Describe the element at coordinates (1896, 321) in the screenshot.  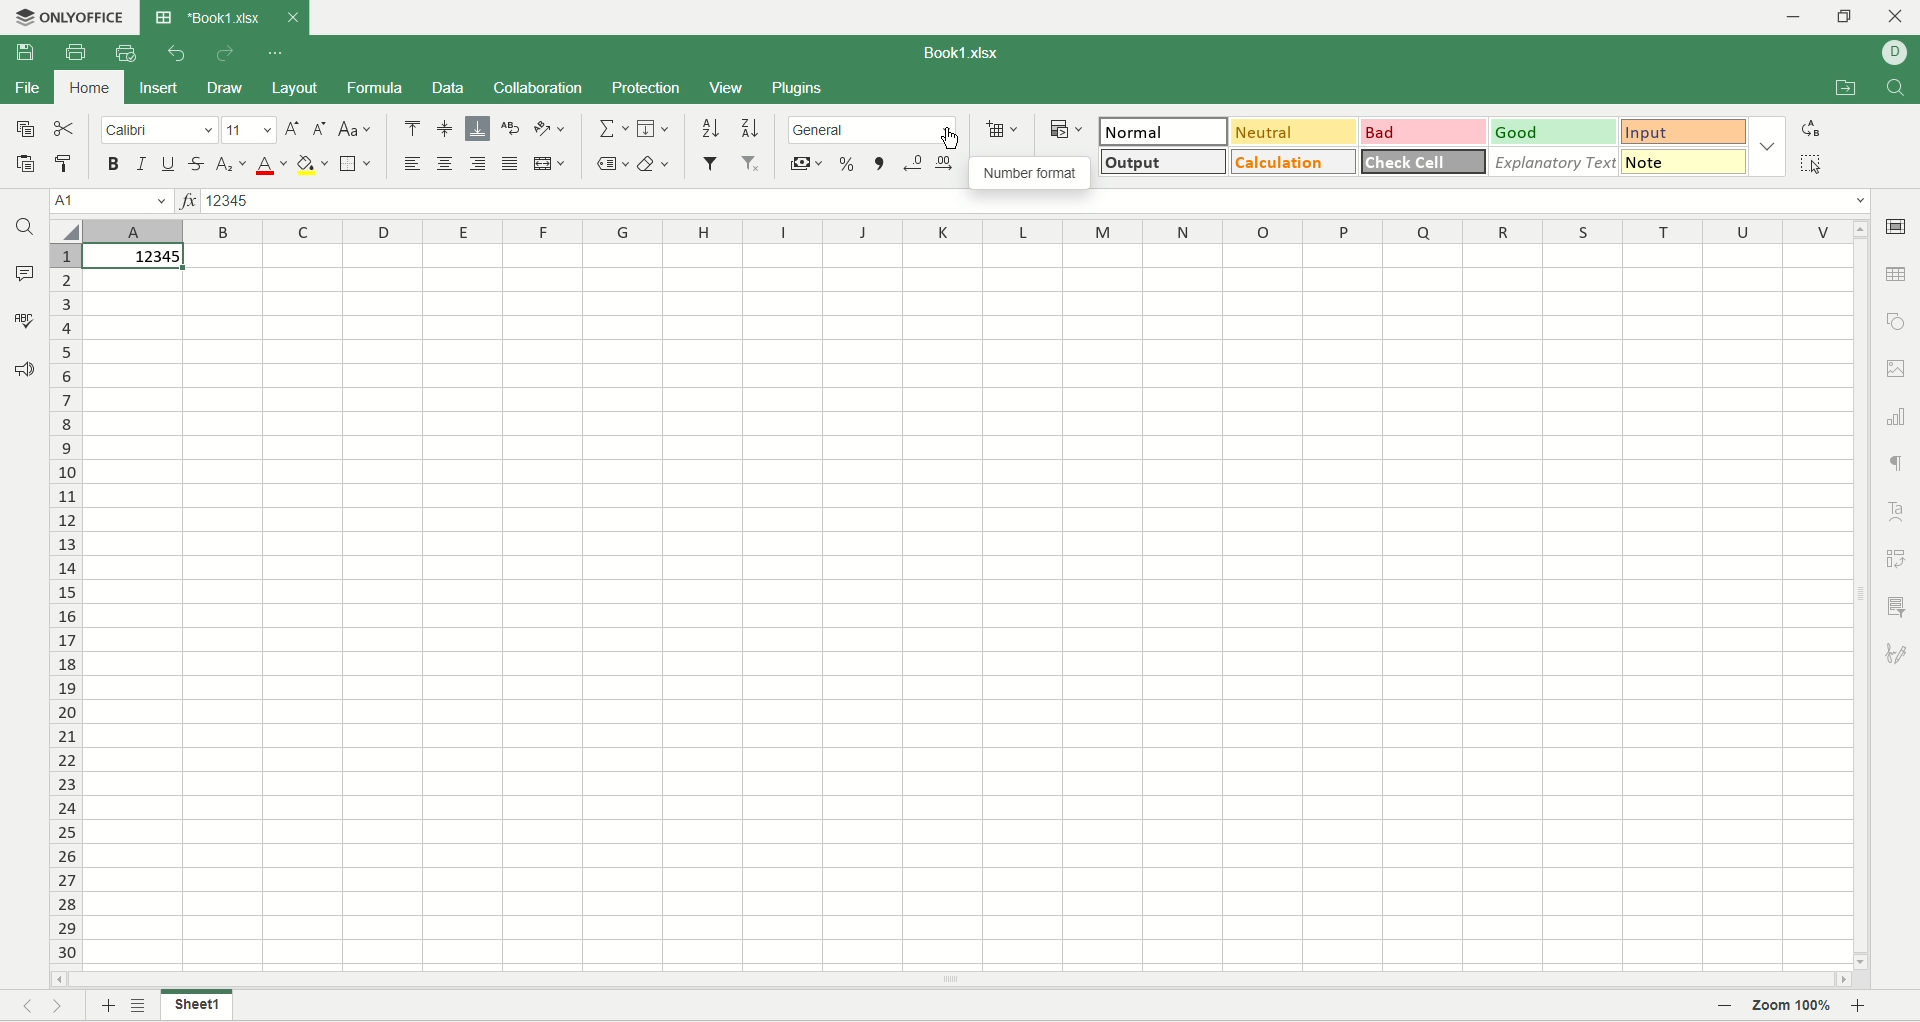
I see `object settings` at that location.